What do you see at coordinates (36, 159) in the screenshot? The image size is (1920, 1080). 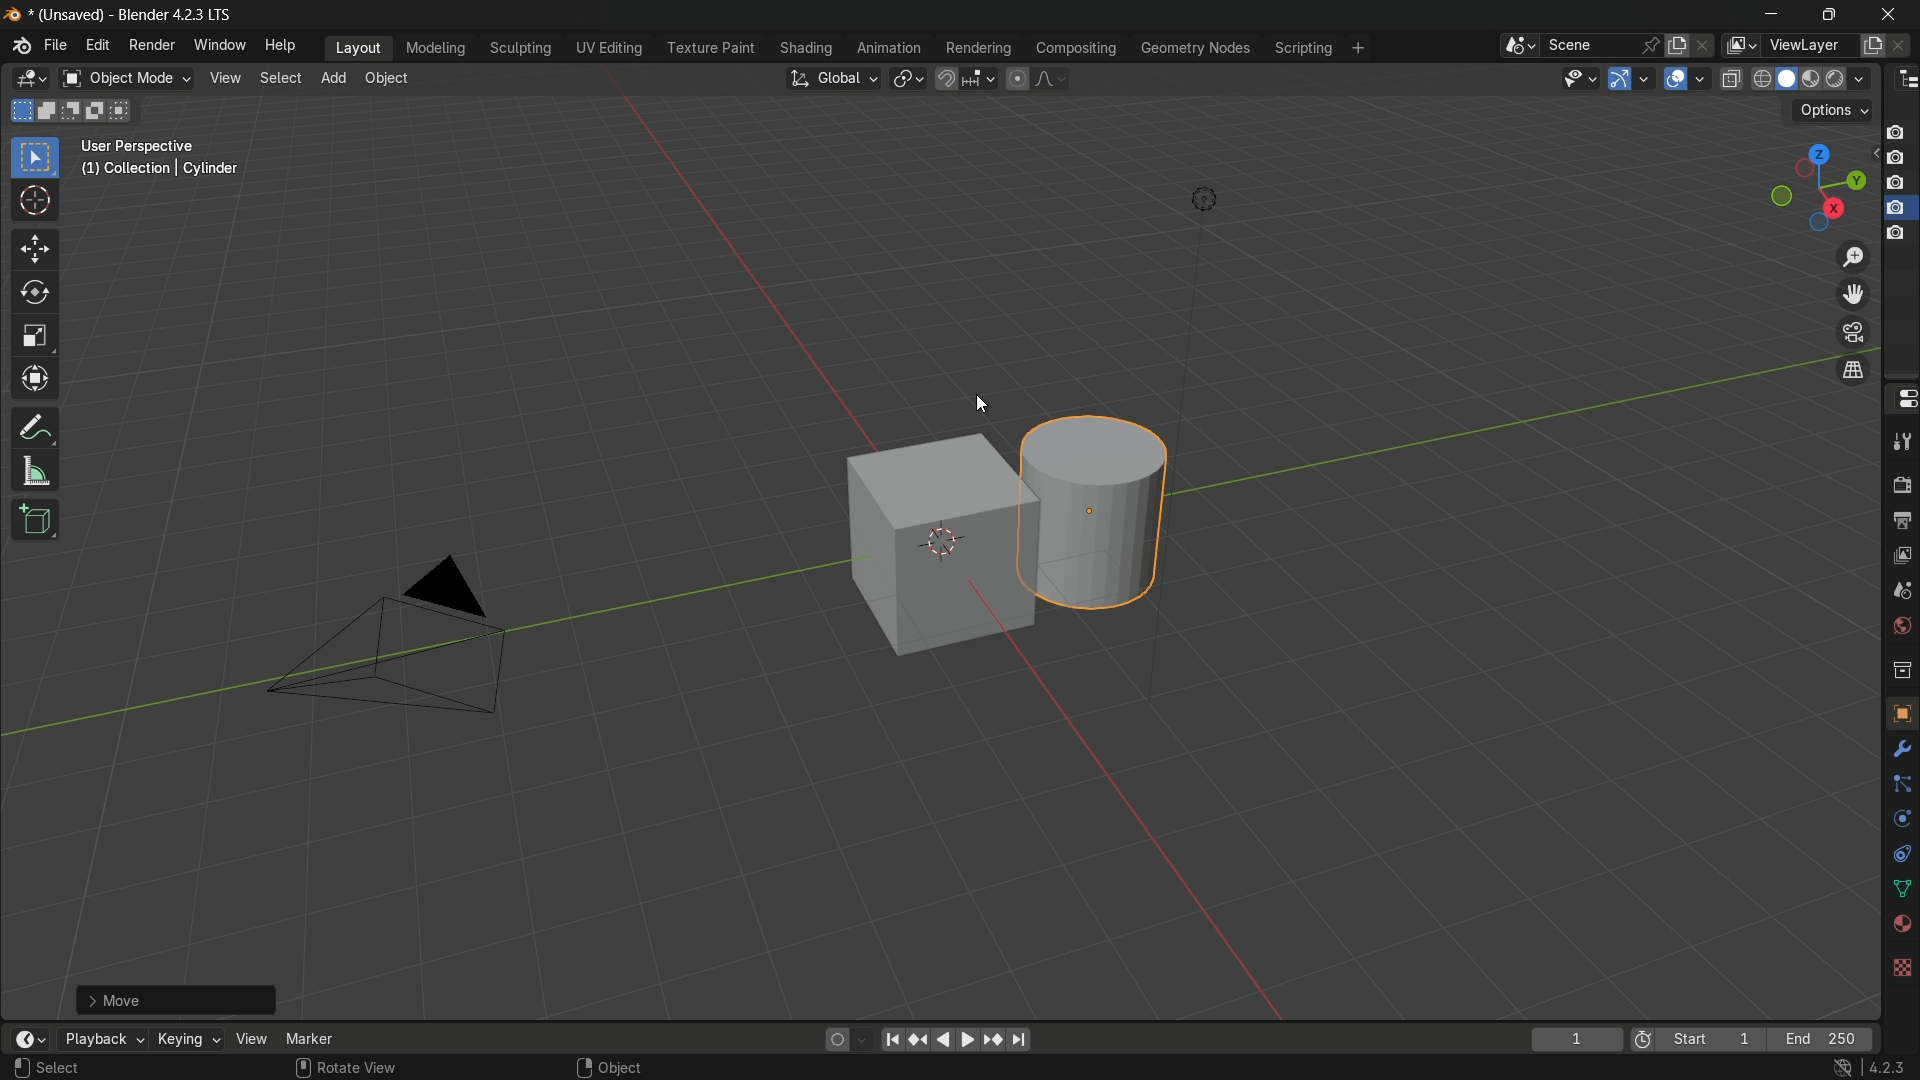 I see `select box` at bounding box center [36, 159].